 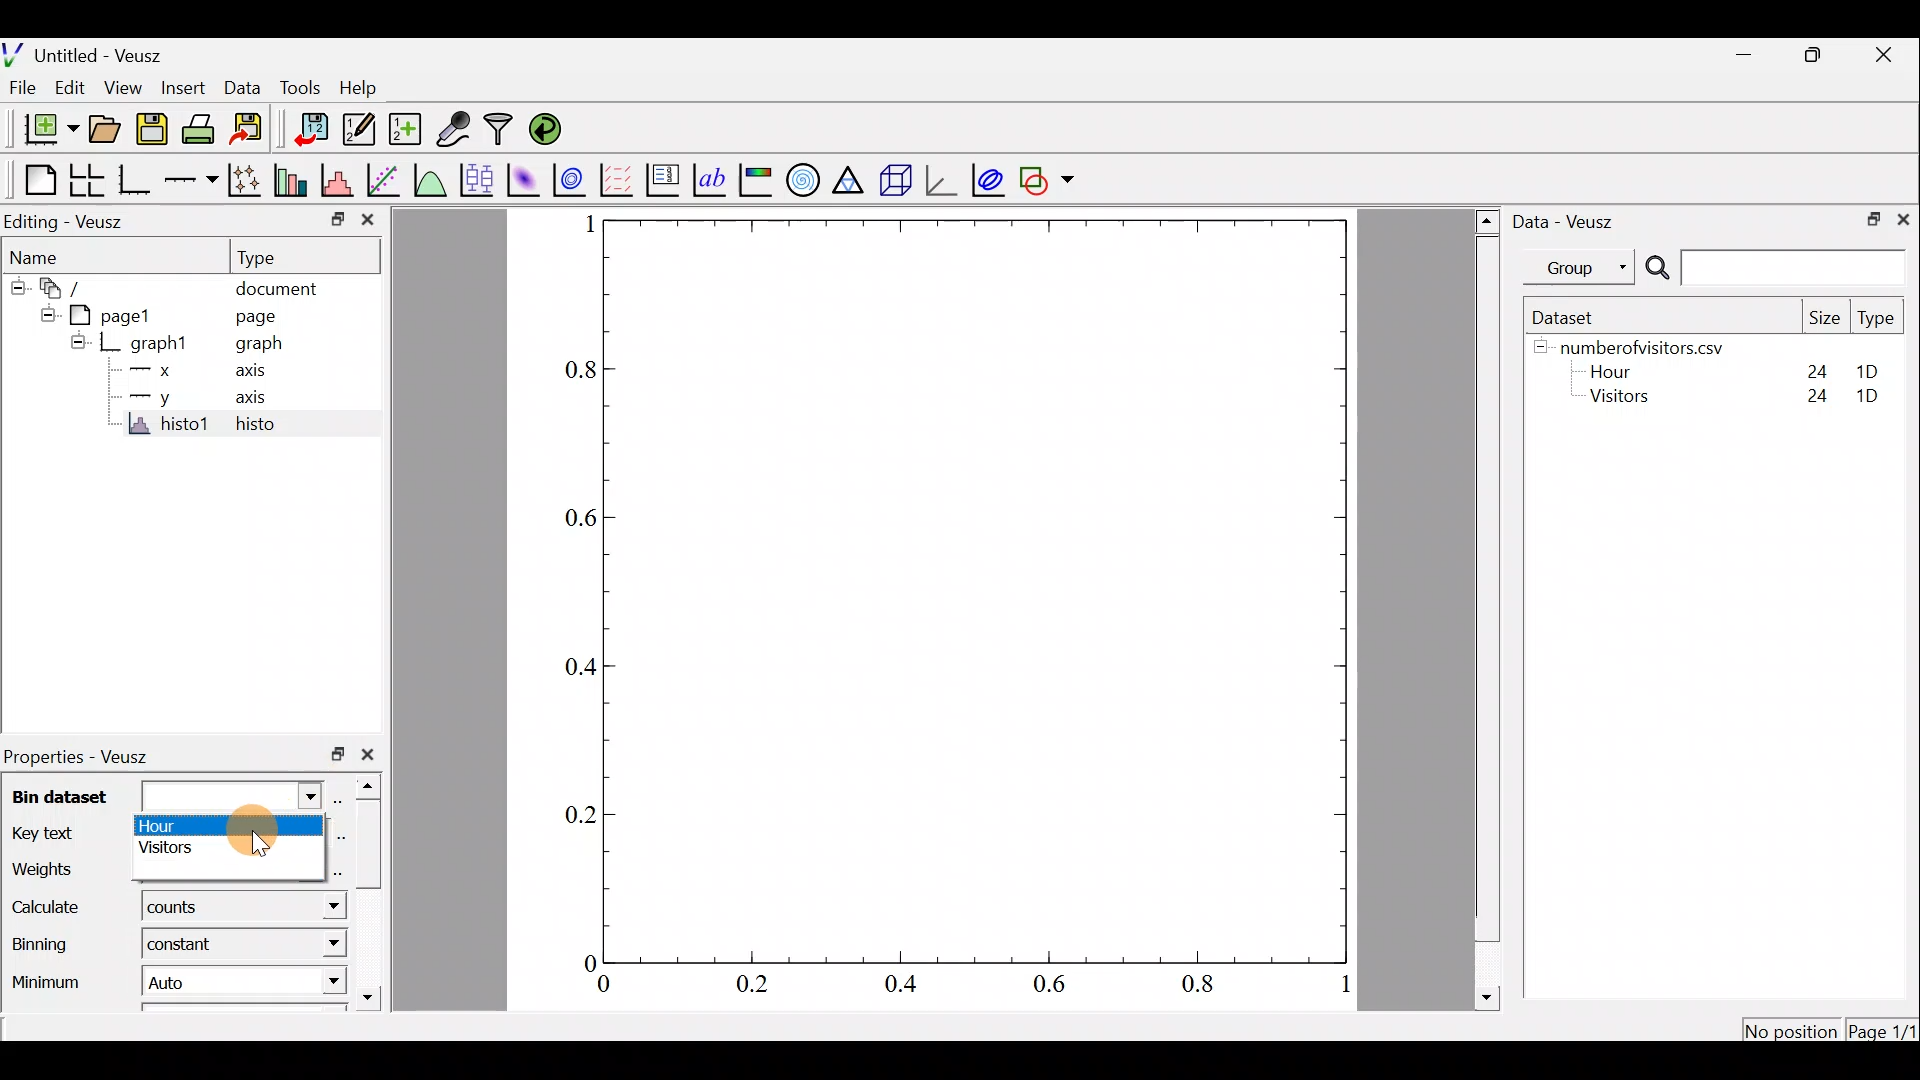 I want to click on View, so click(x=124, y=87).